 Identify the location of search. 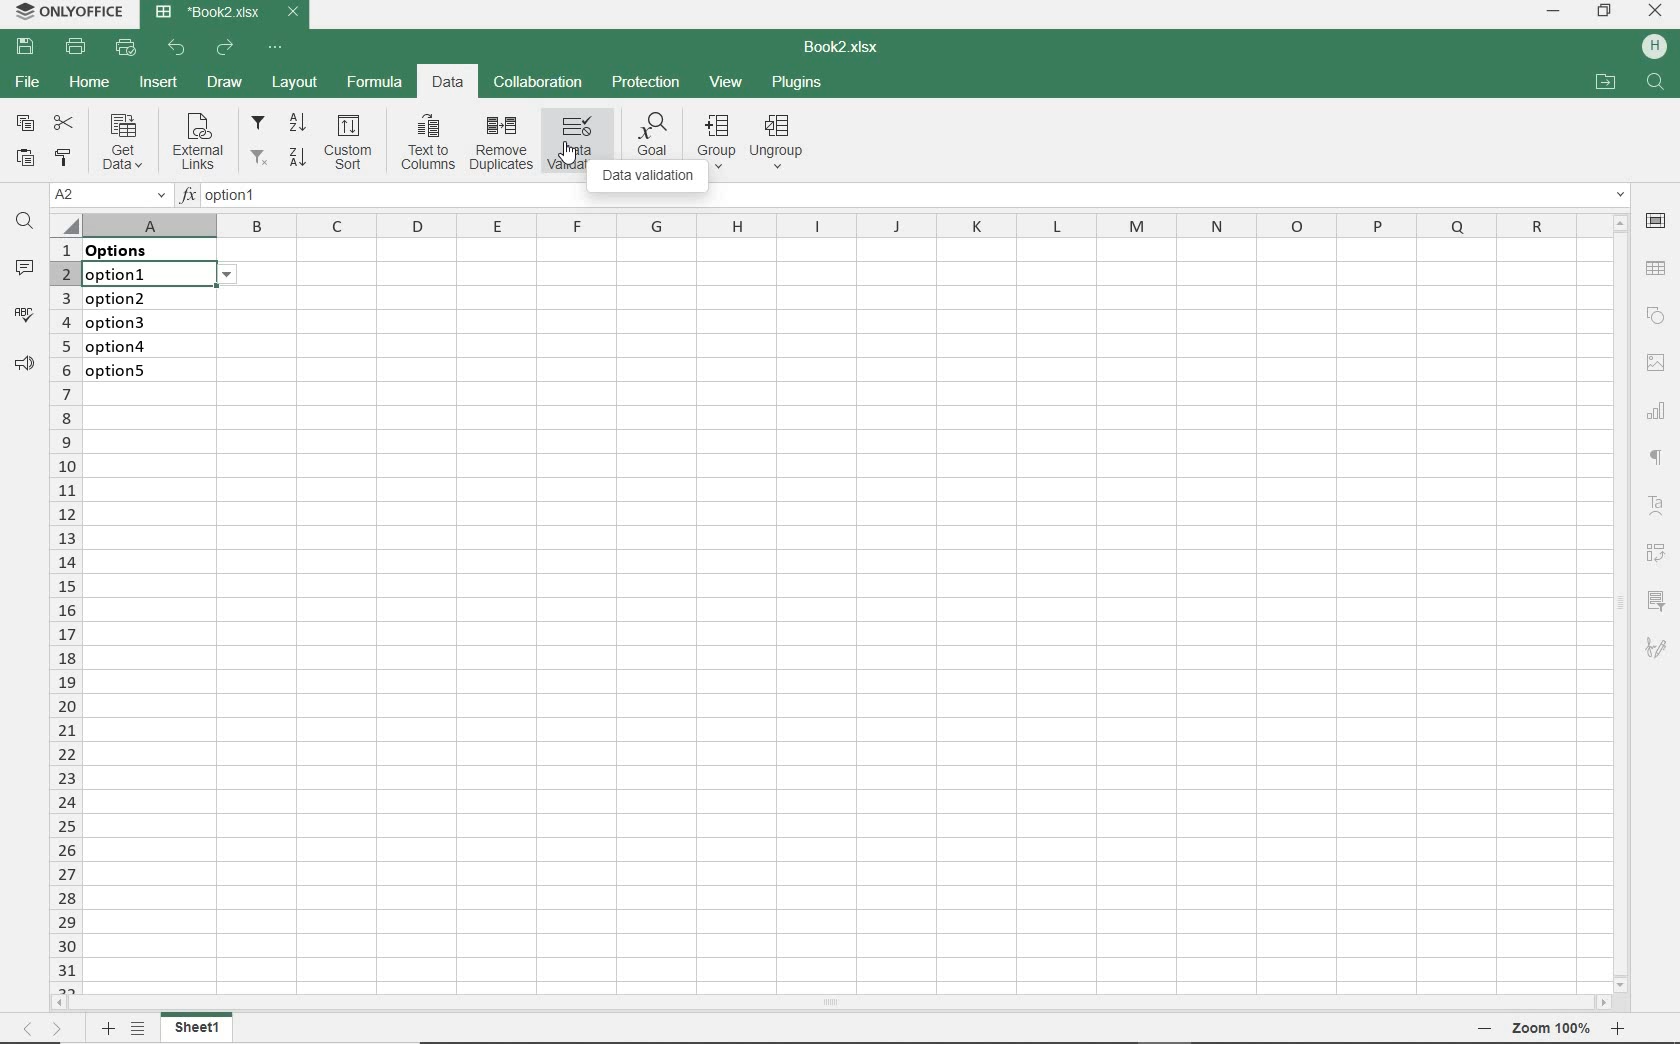
(1657, 84).